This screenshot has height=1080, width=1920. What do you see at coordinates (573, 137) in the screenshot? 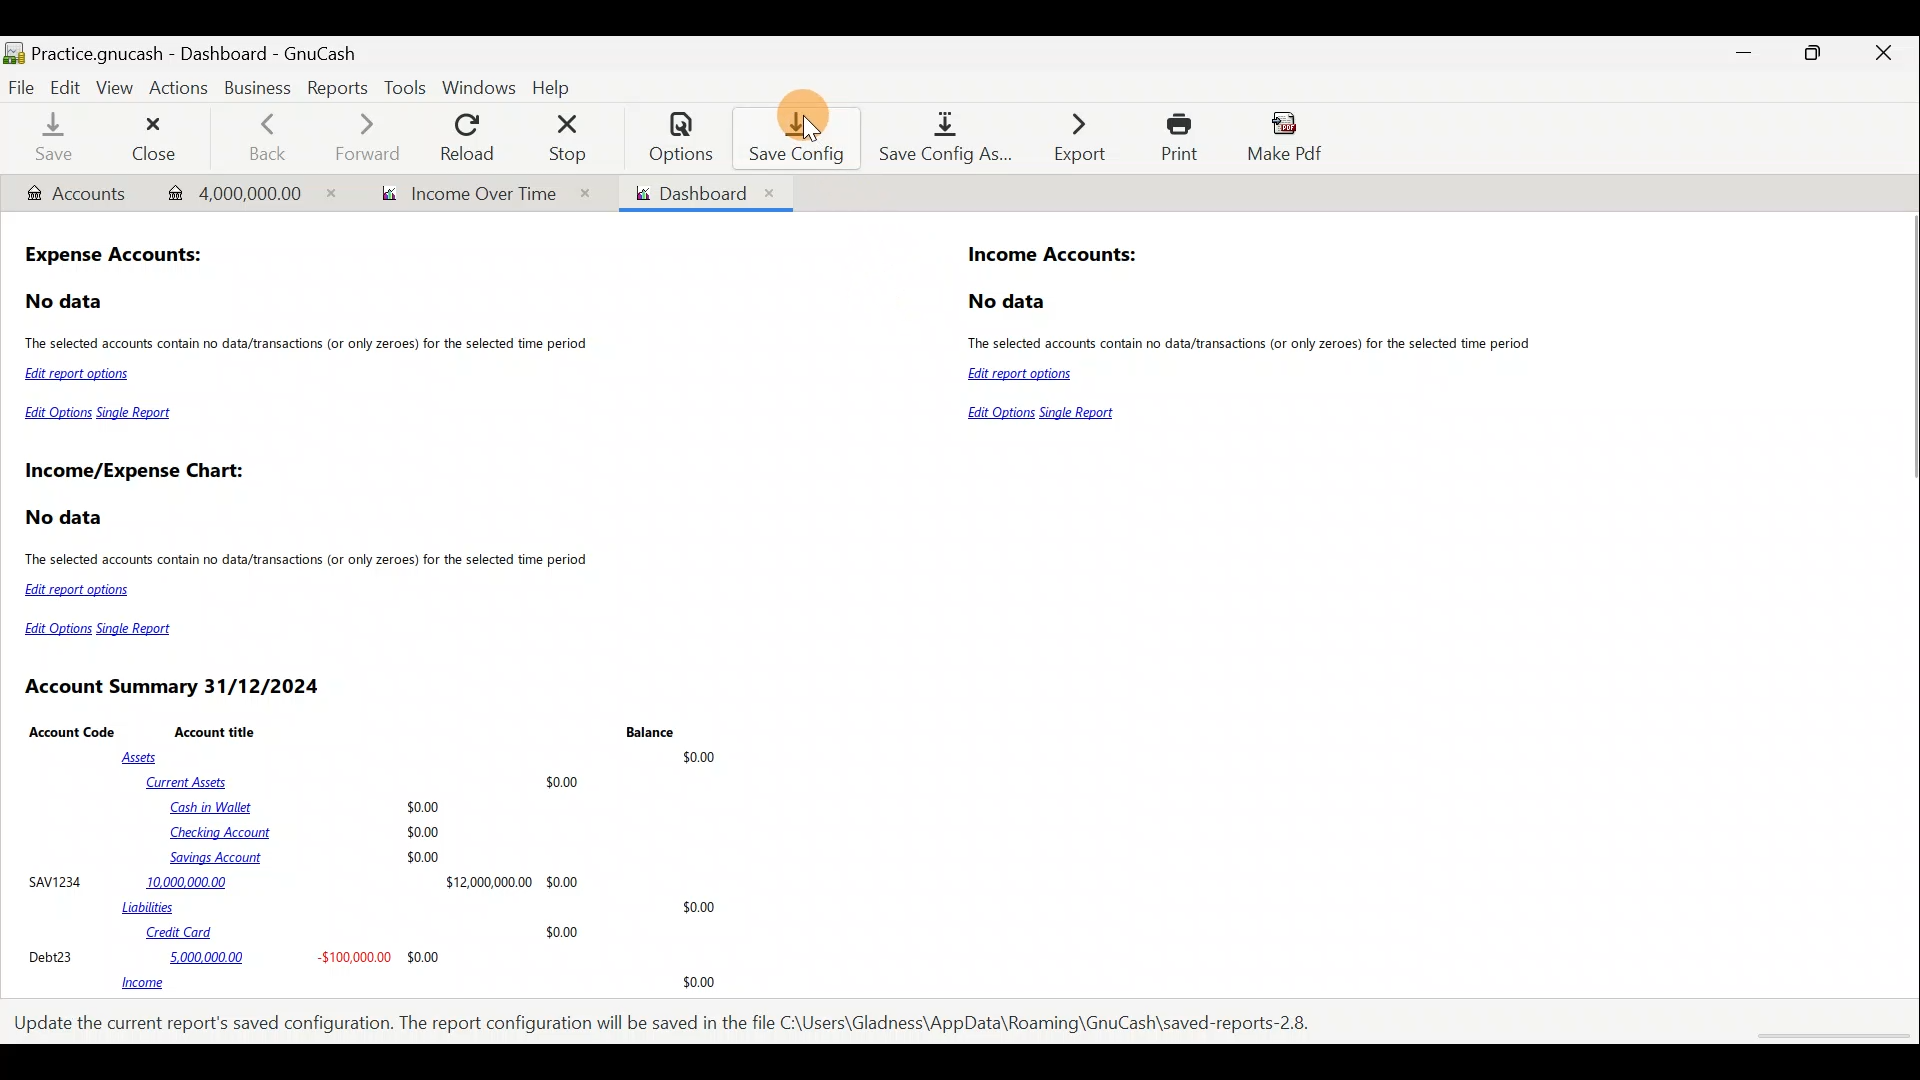
I see `Stop` at bounding box center [573, 137].